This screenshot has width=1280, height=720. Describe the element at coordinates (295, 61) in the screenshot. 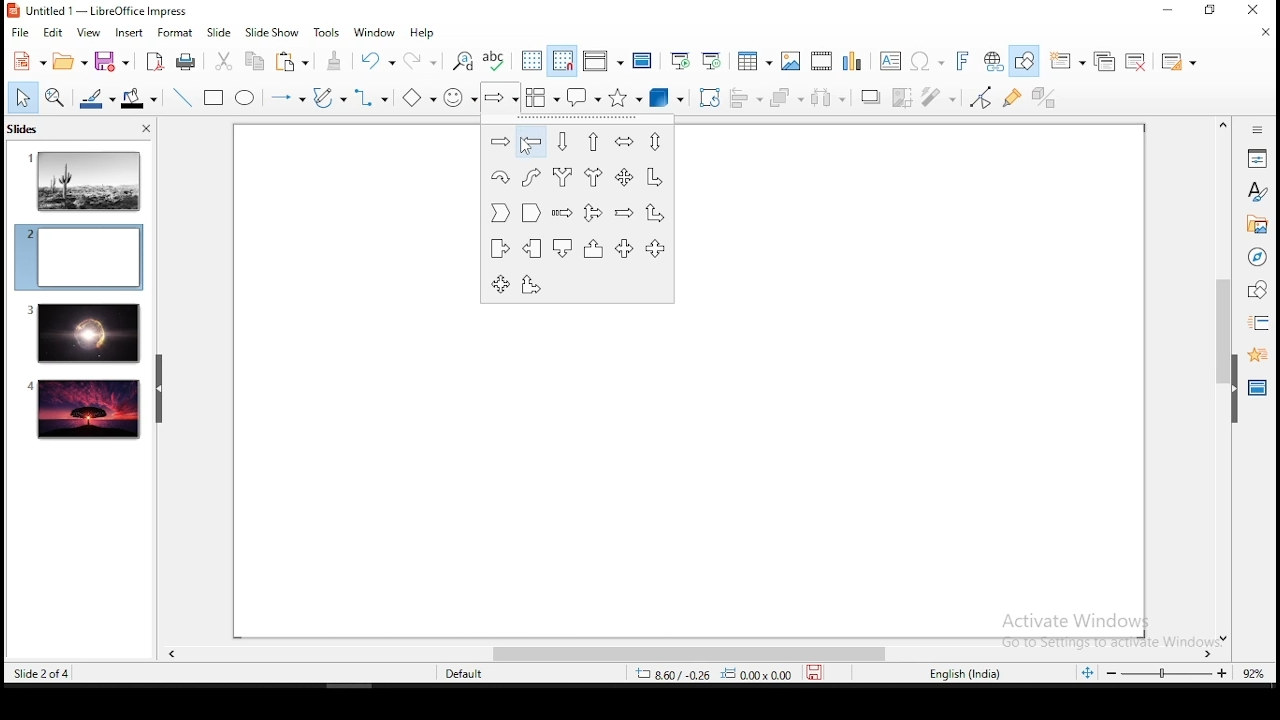

I see `paste` at that location.